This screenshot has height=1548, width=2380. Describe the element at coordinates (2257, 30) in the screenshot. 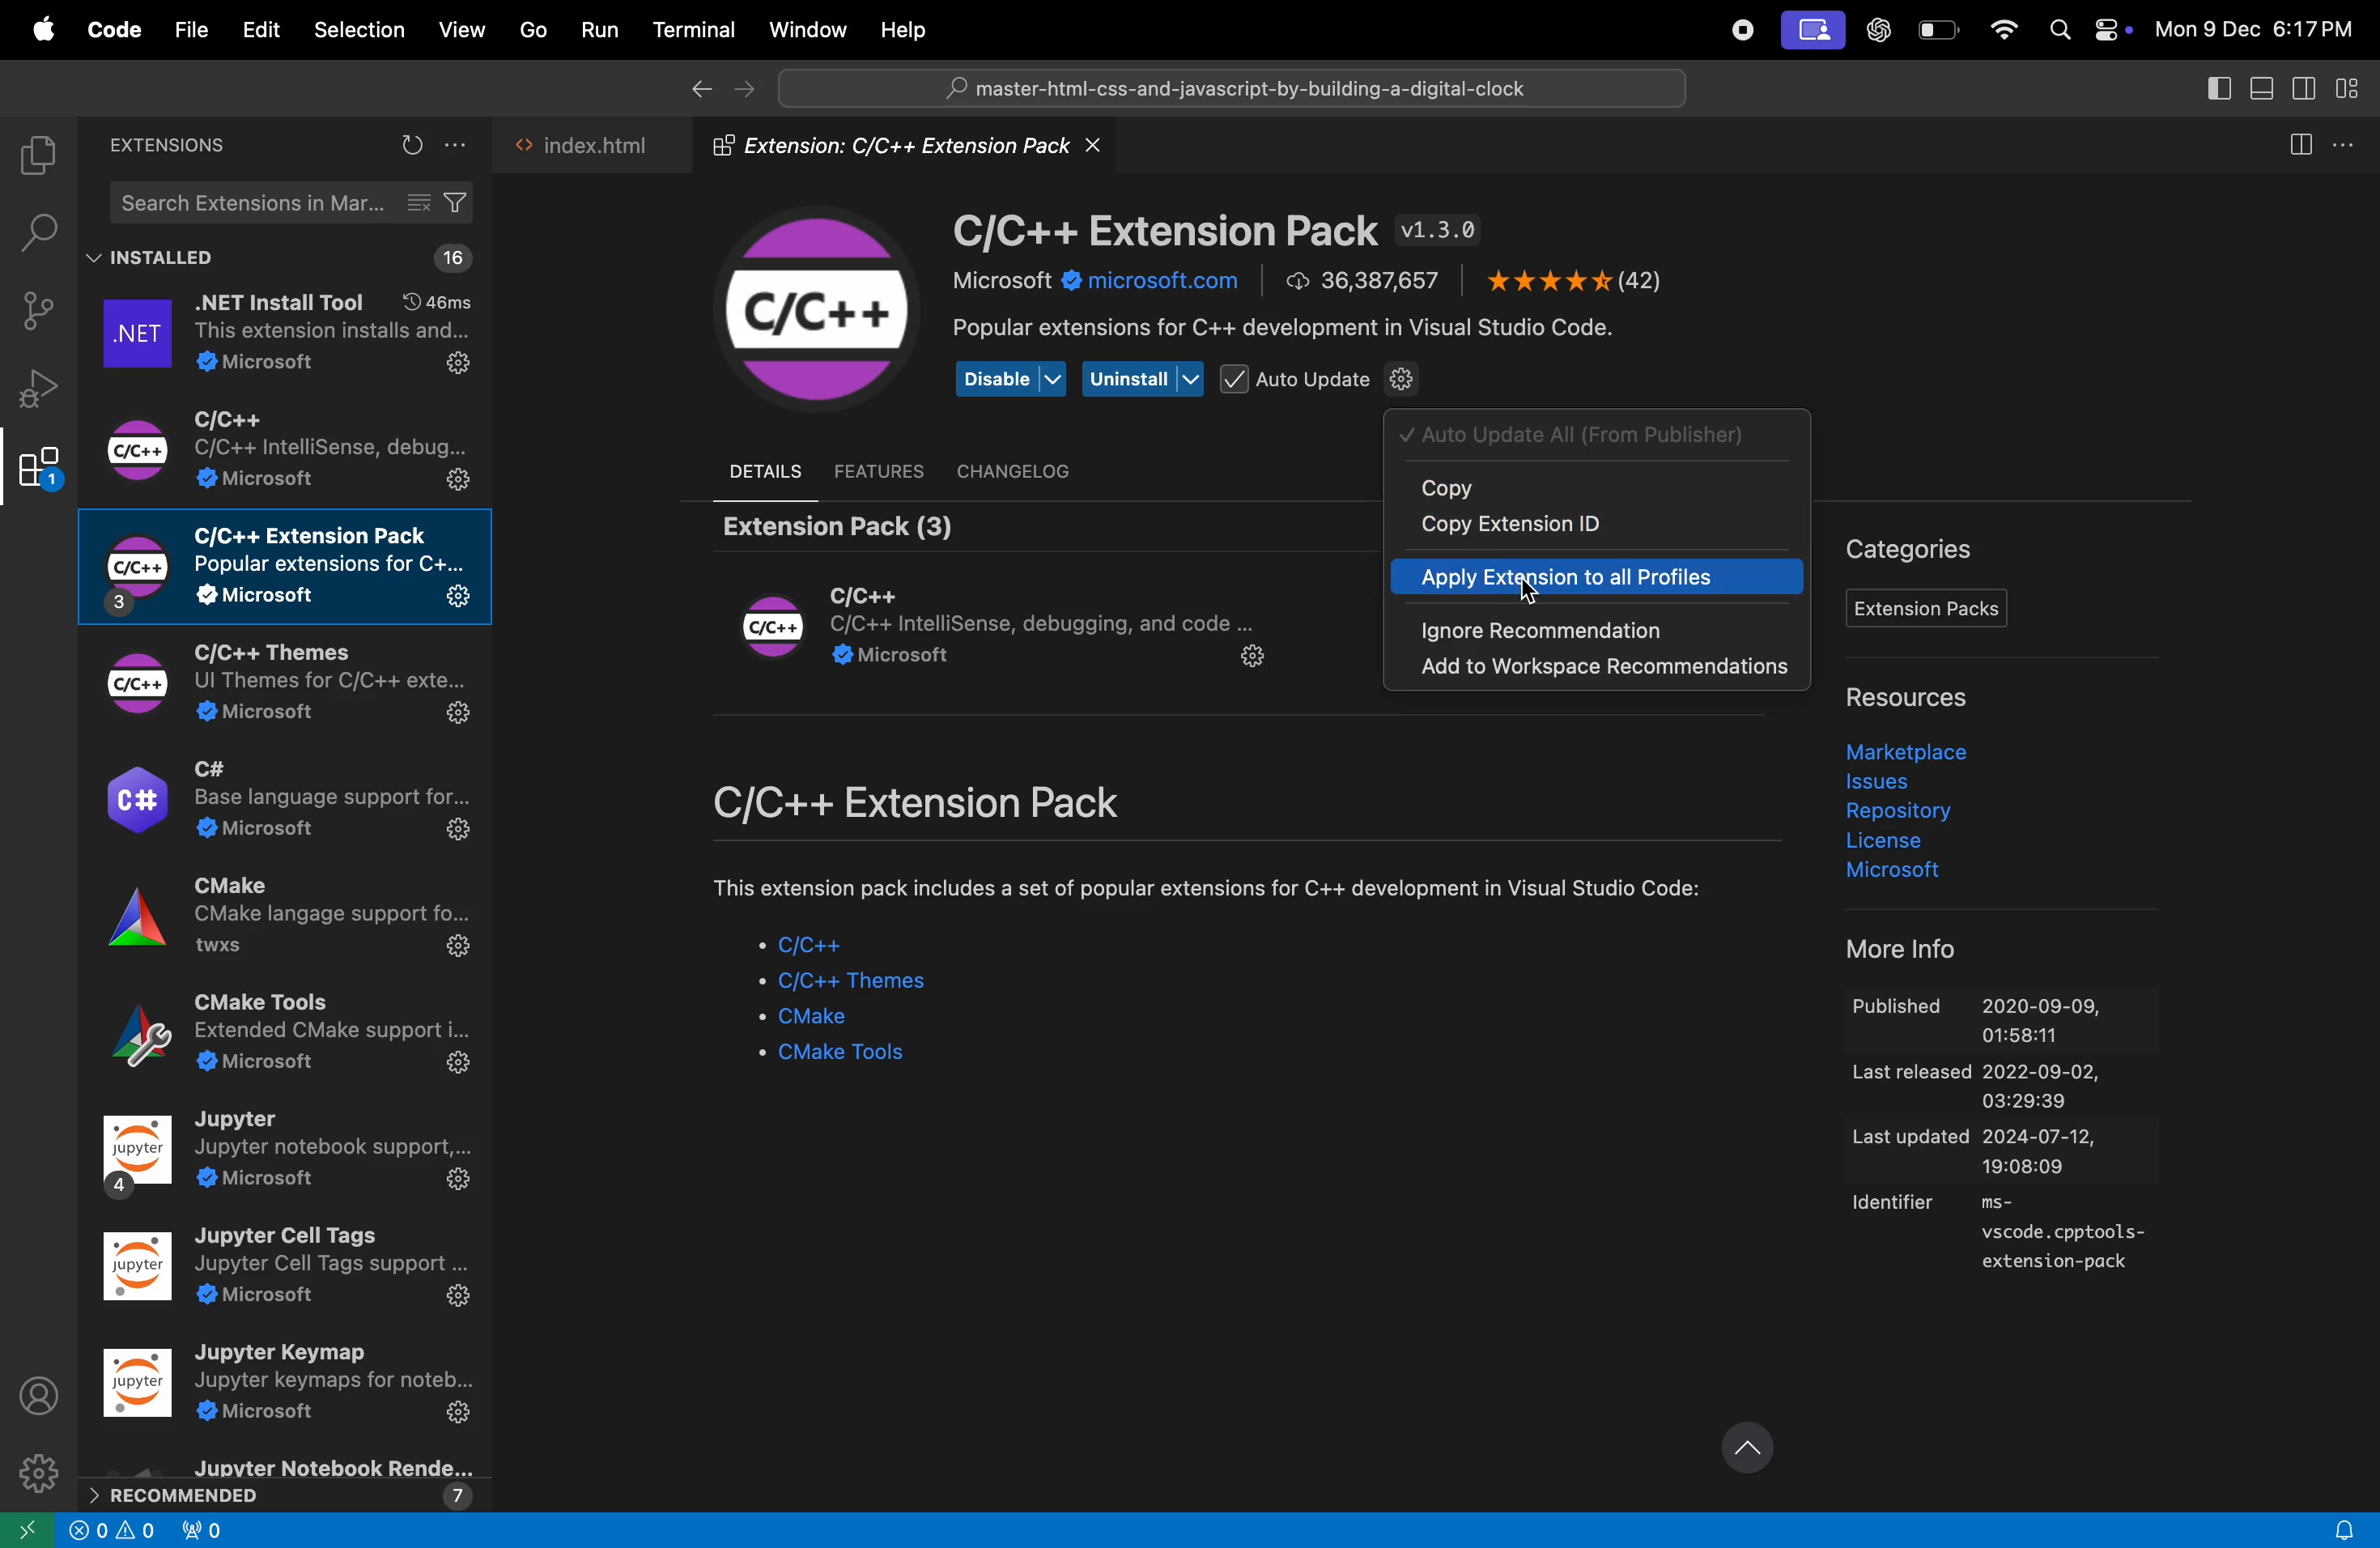

I see `date and time` at that location.